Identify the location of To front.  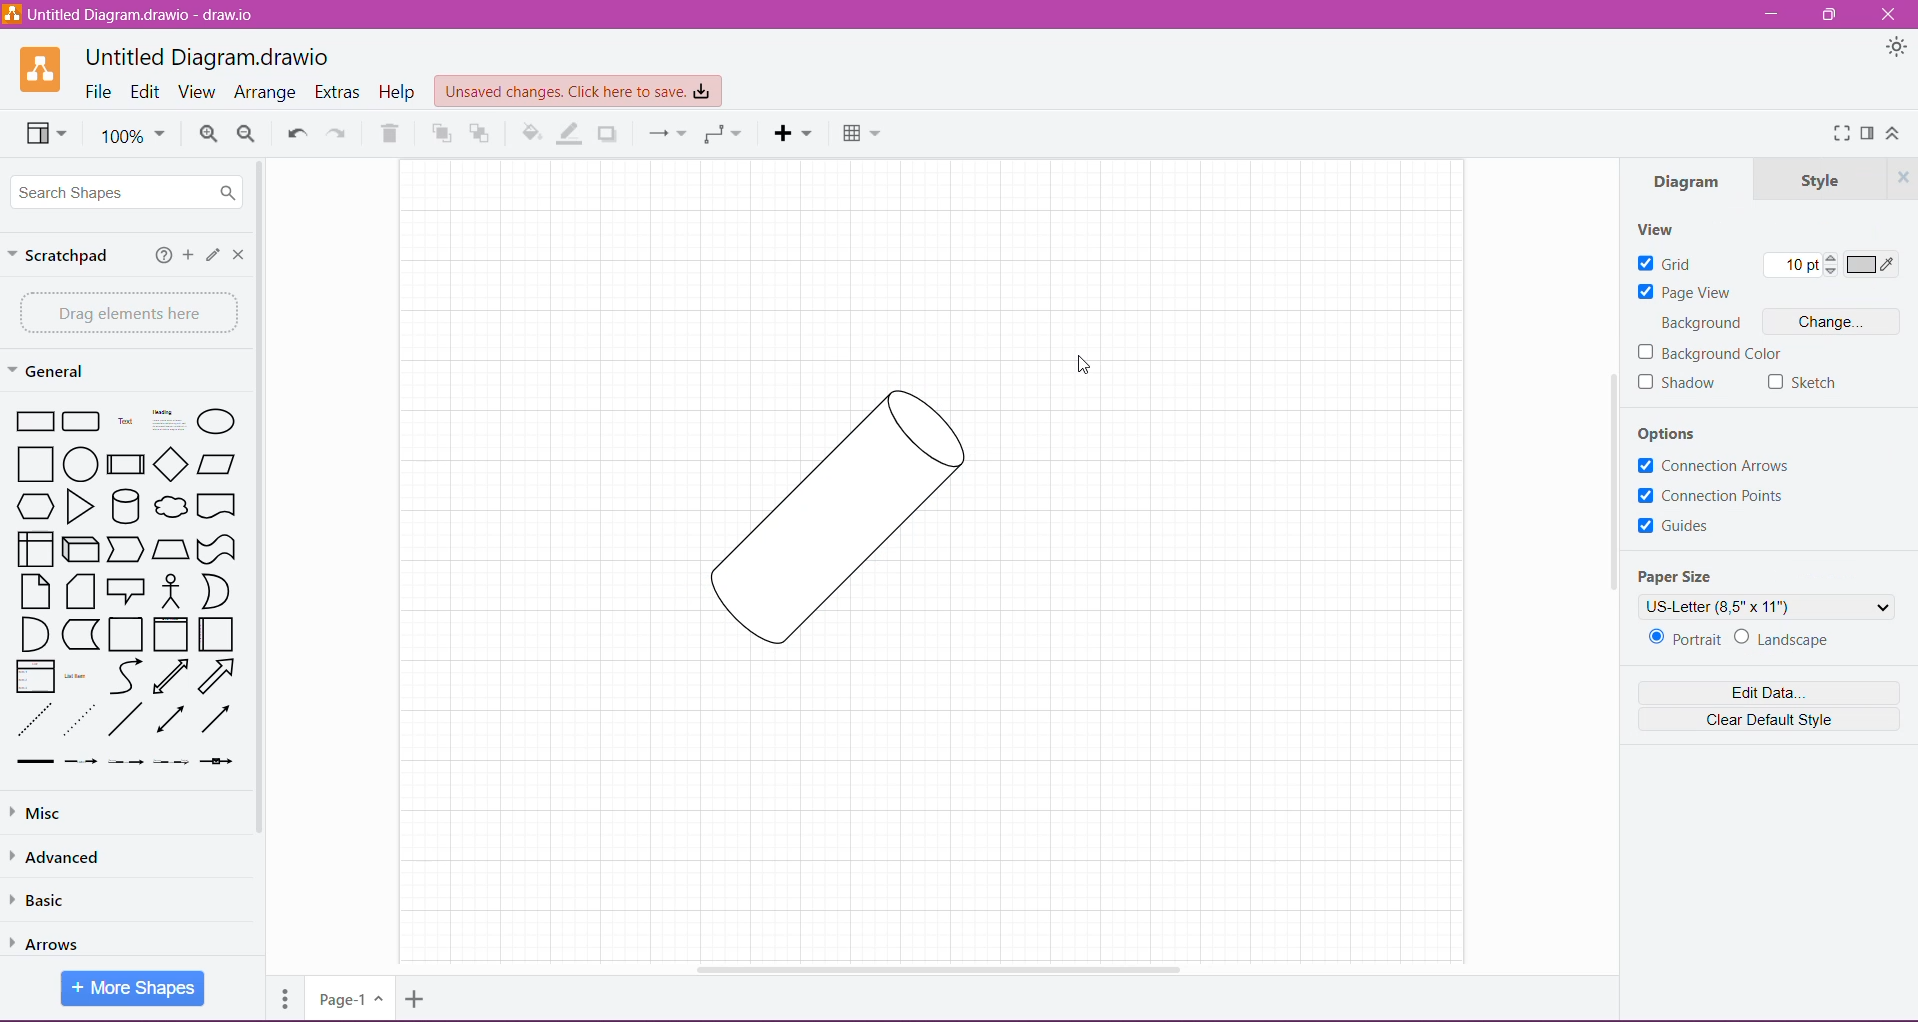
(440, 136).